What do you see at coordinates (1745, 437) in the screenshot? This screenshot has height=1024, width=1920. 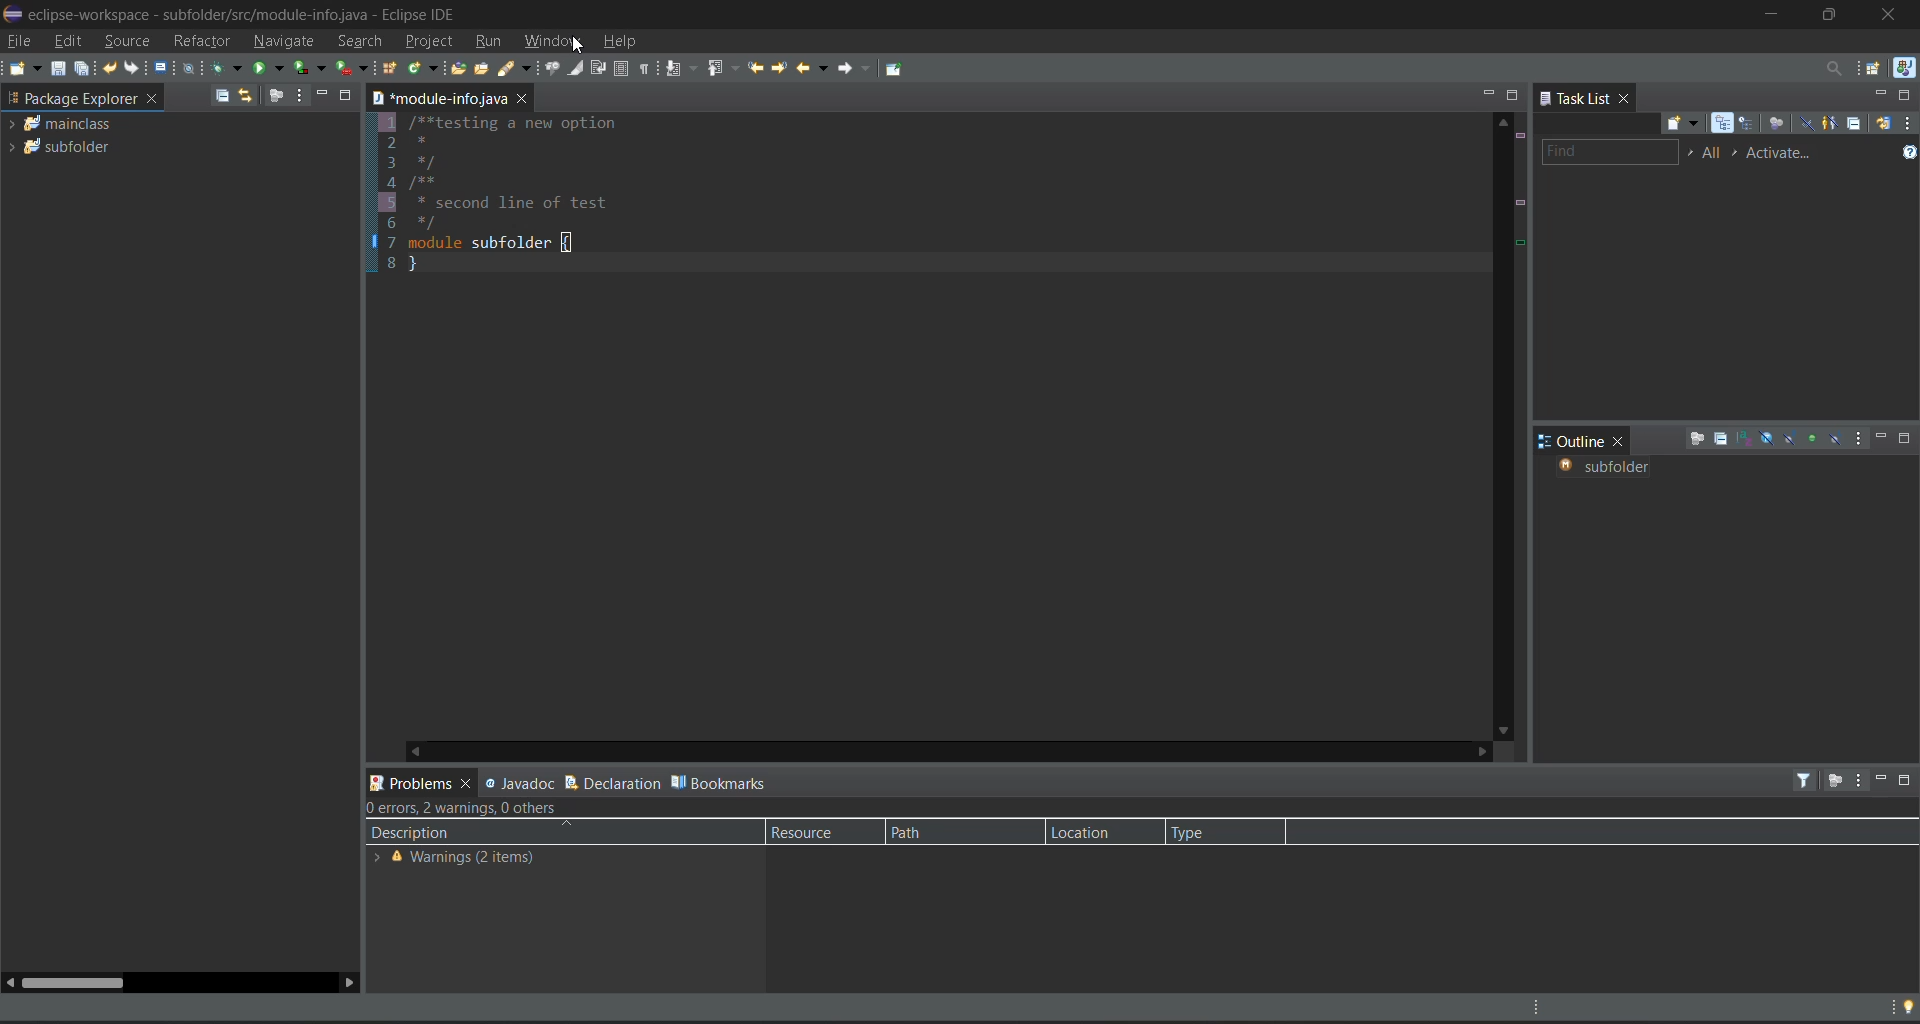 I see `sort` at bounding box center [1745, 437].